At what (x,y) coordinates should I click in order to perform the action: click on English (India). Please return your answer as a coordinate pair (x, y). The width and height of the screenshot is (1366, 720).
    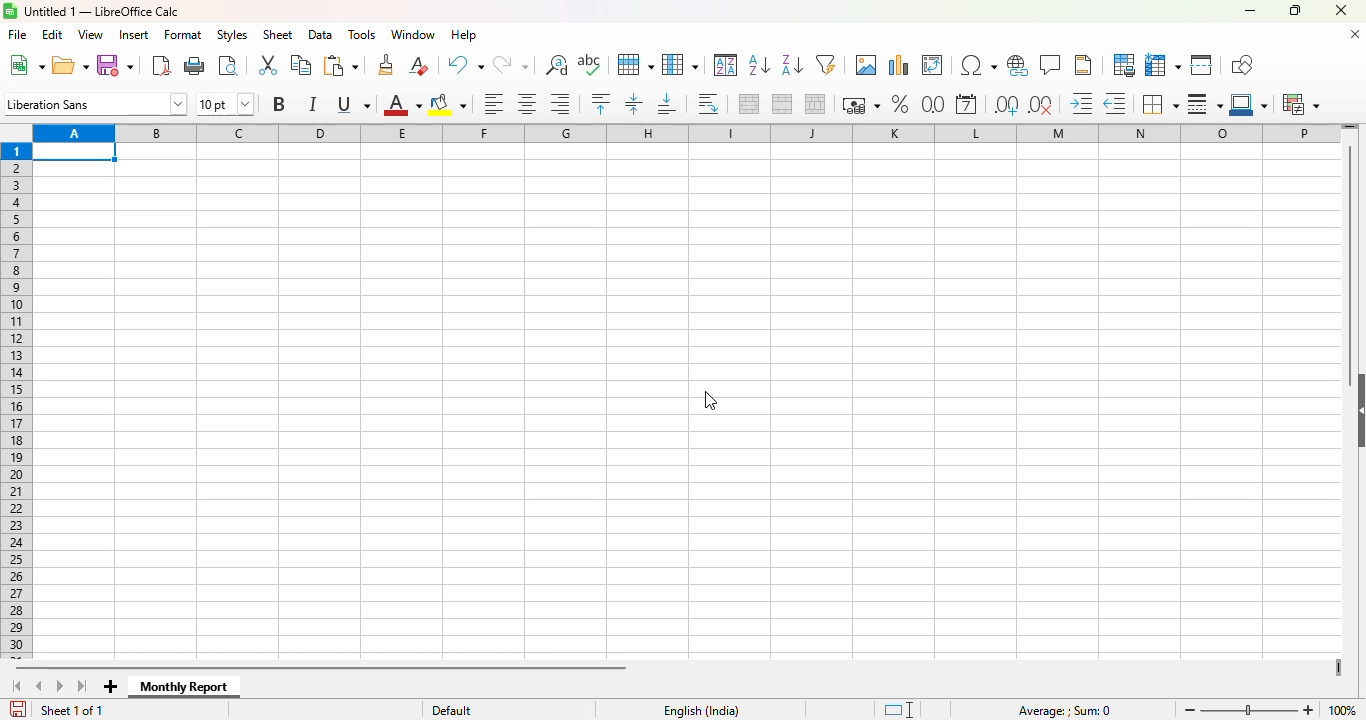
    Looking at the image, I should click on (700, 710).